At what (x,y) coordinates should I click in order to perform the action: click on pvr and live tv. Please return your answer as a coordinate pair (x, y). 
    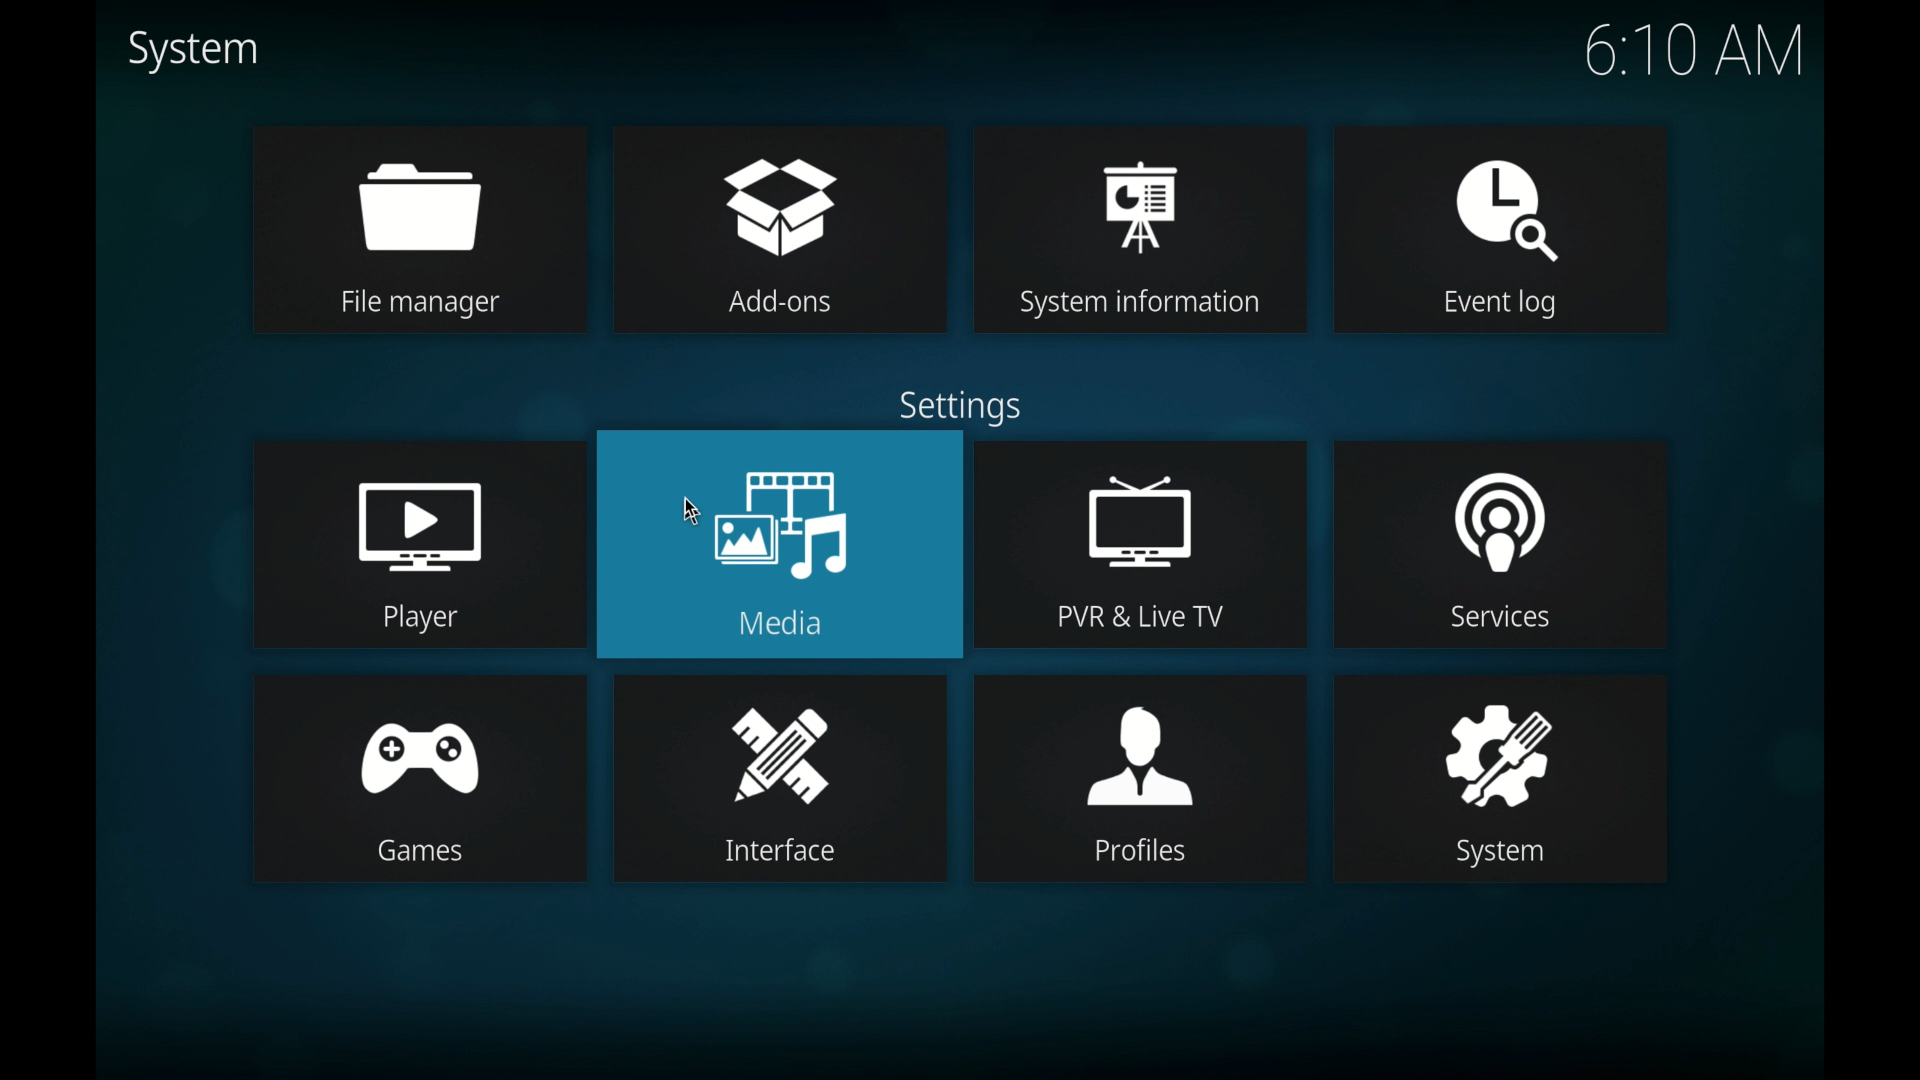
    Looking at the image, I should click on (1140, 543).